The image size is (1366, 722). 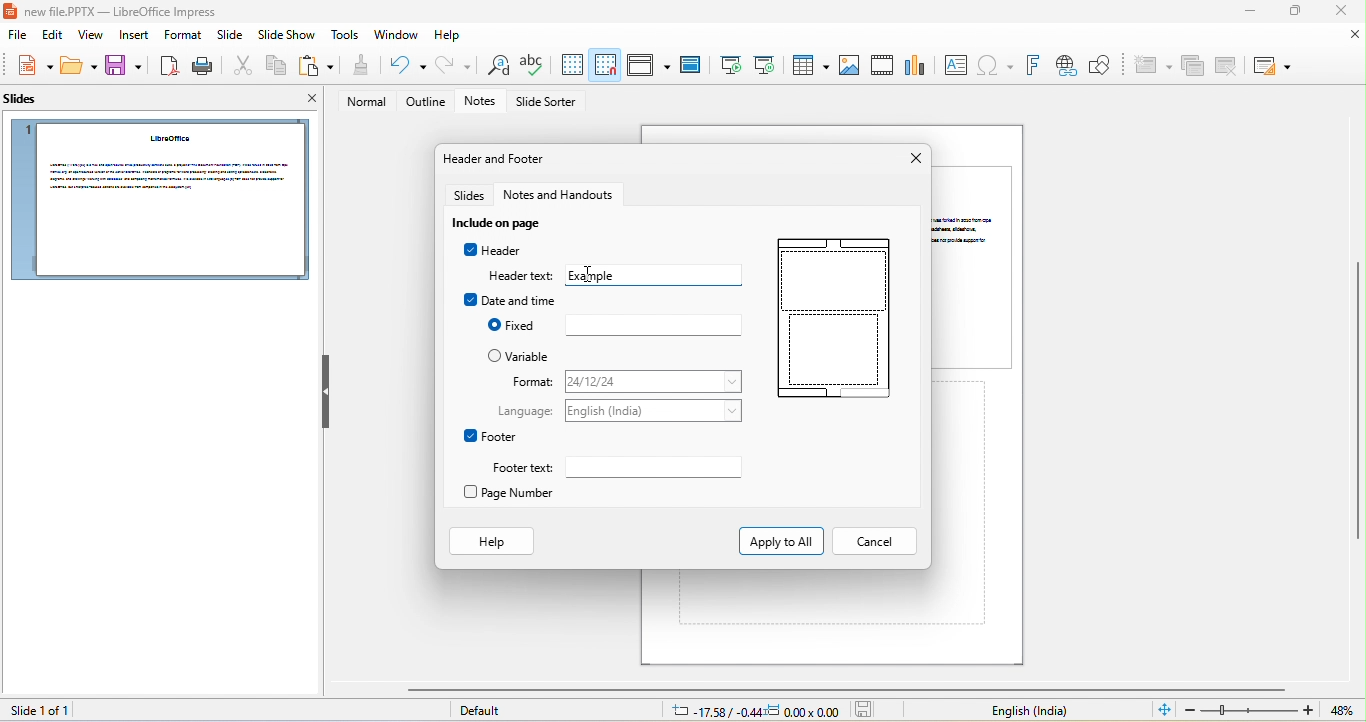 I want to click on fixed, so click(x=652, y=325).